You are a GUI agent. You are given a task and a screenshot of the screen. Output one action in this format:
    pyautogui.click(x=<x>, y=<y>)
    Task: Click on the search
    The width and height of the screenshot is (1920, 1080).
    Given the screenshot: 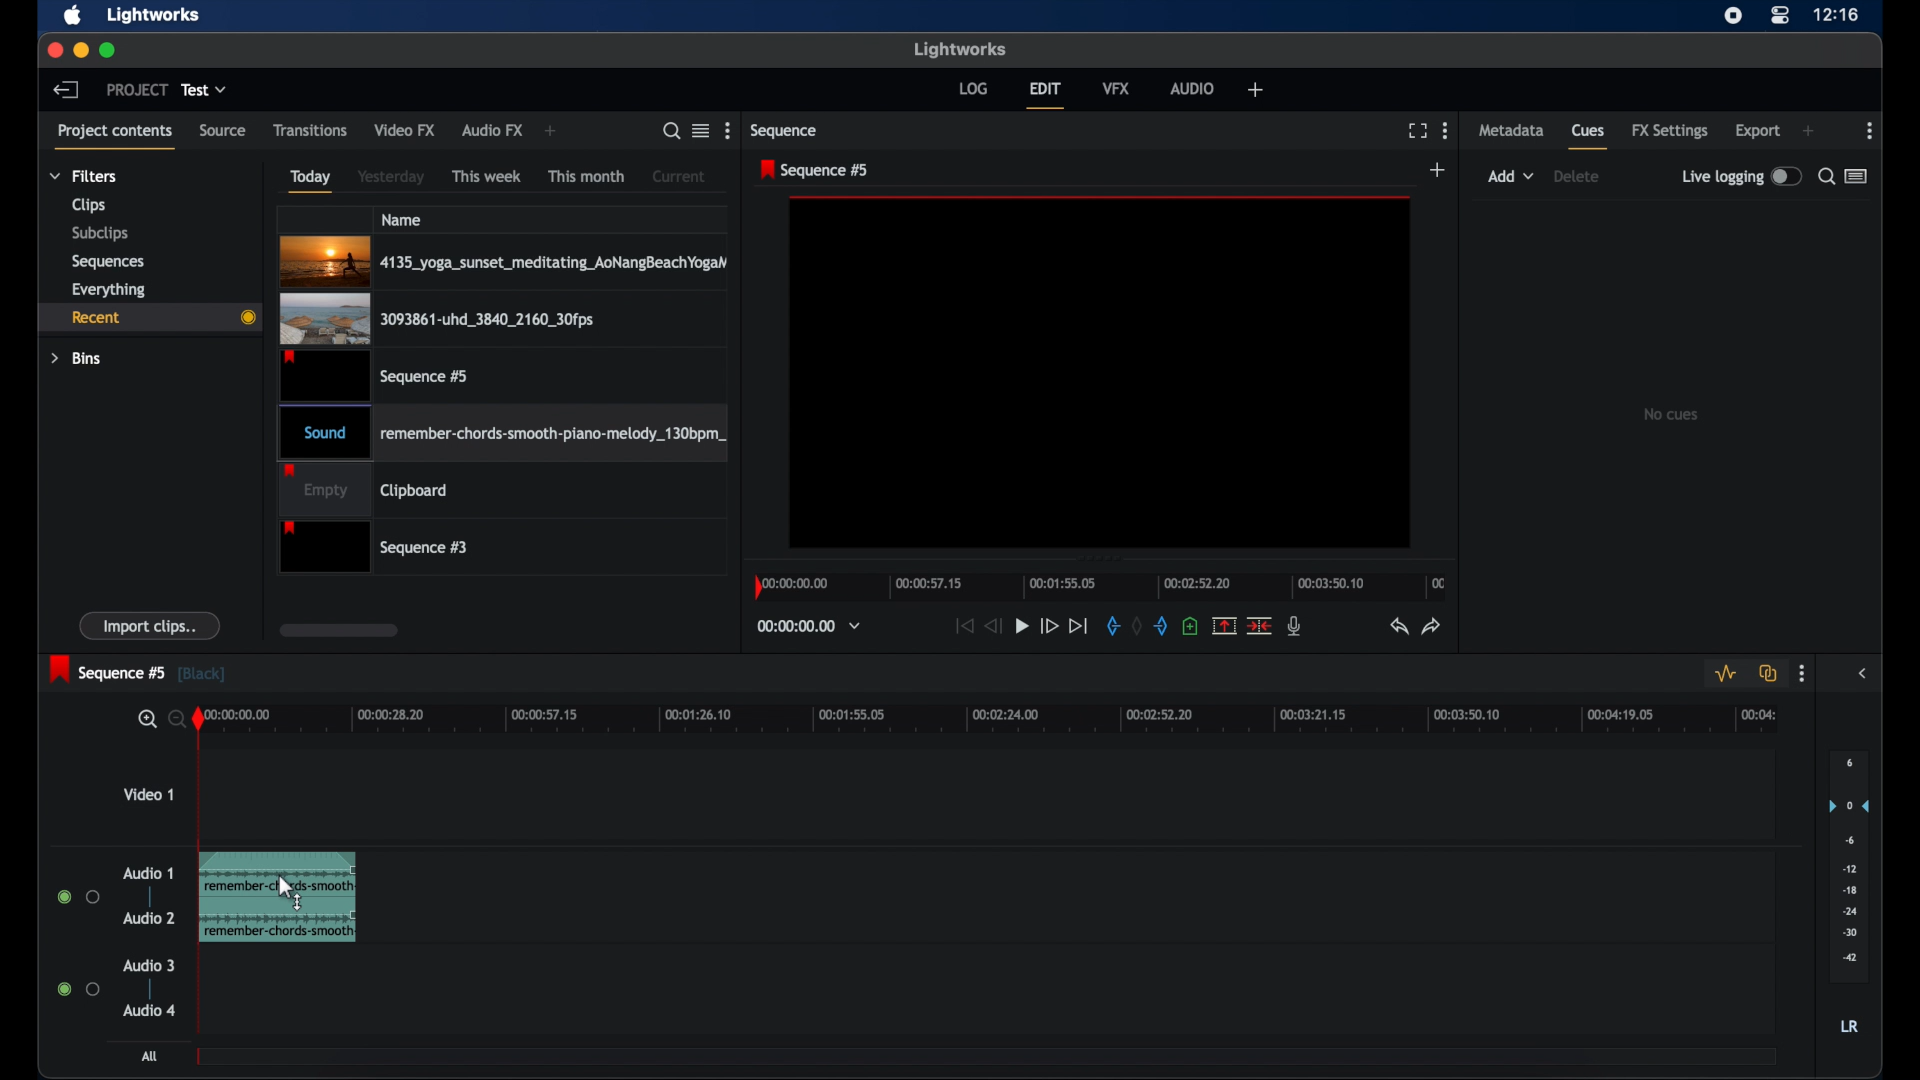 What is the action you would take?
    pyautogui.click(x=671, y=131)
    